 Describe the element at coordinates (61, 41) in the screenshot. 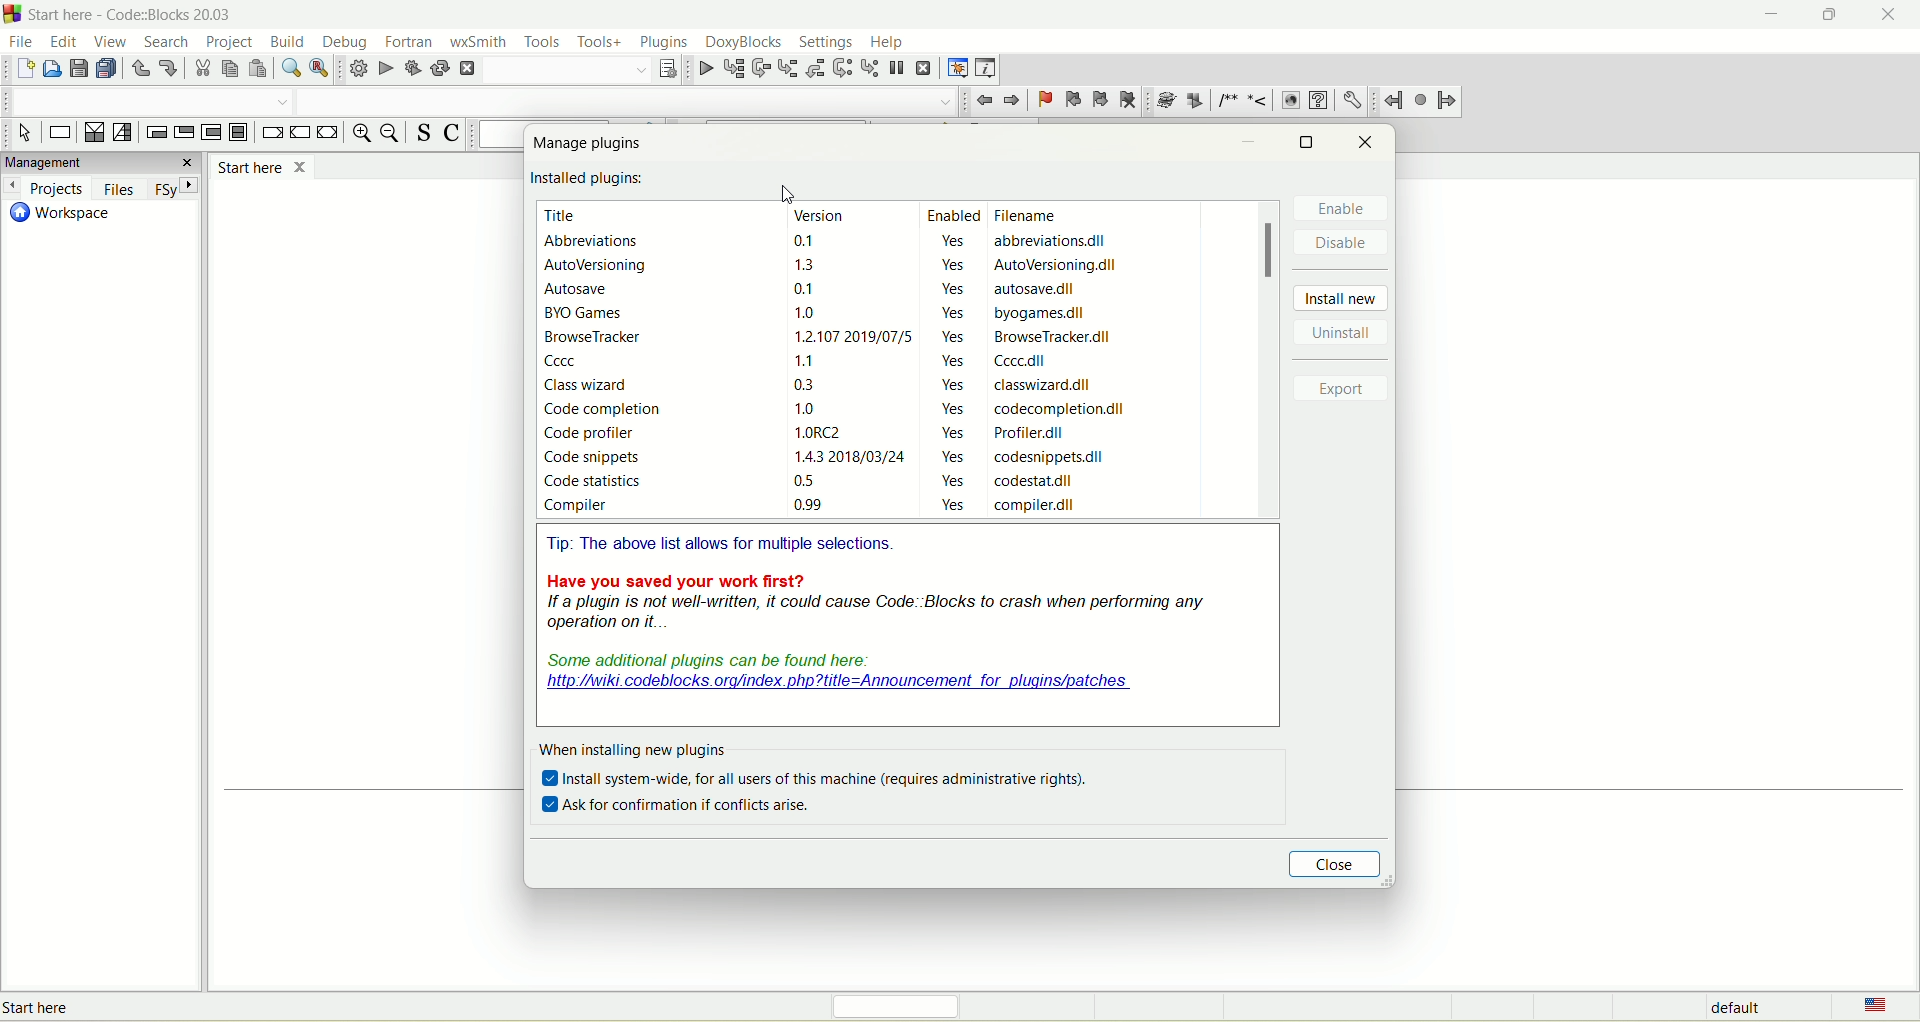

I see `edit` at that location.